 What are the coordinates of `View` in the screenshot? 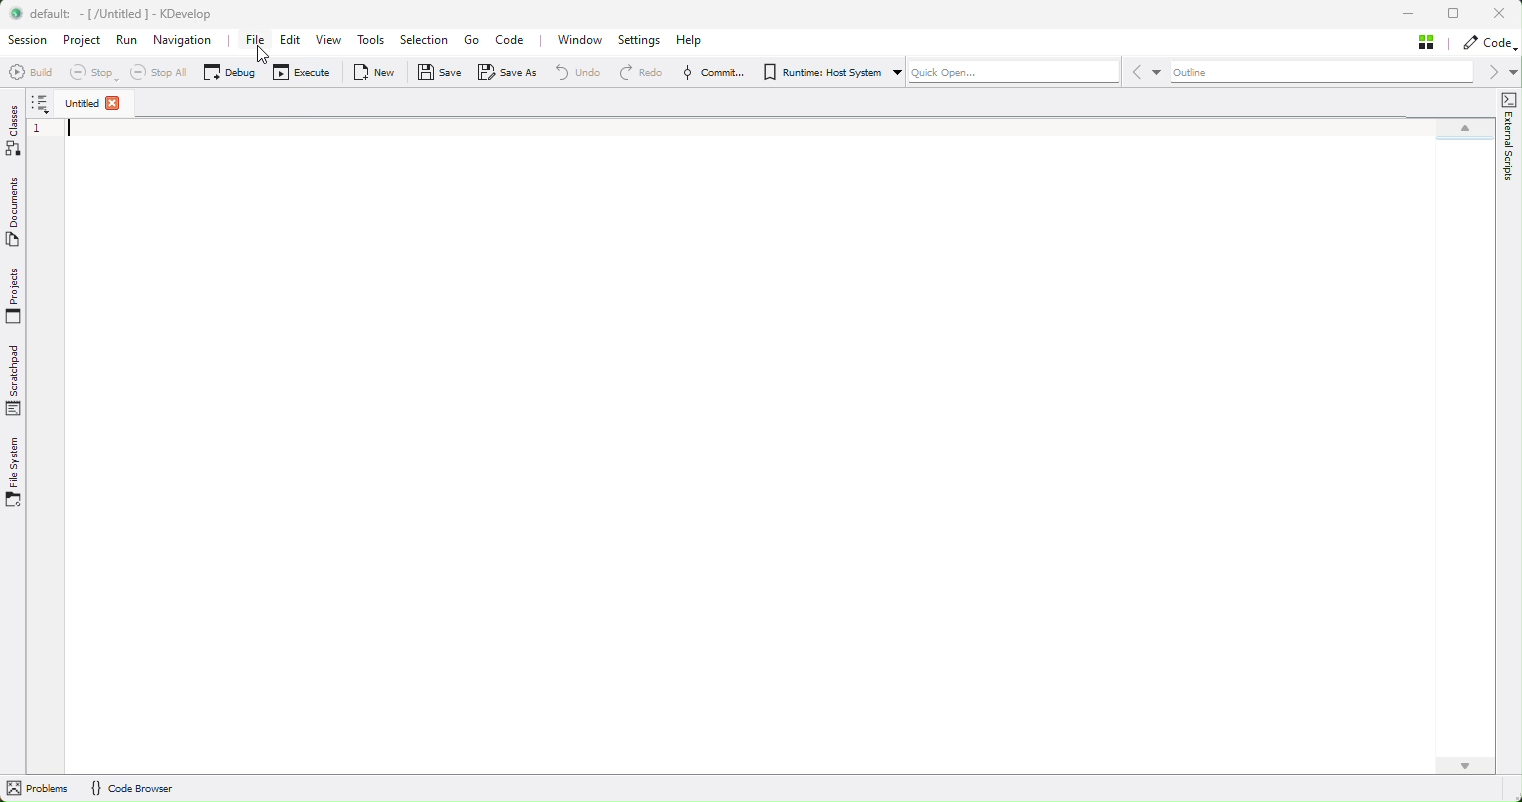 It's located at (332, 42).